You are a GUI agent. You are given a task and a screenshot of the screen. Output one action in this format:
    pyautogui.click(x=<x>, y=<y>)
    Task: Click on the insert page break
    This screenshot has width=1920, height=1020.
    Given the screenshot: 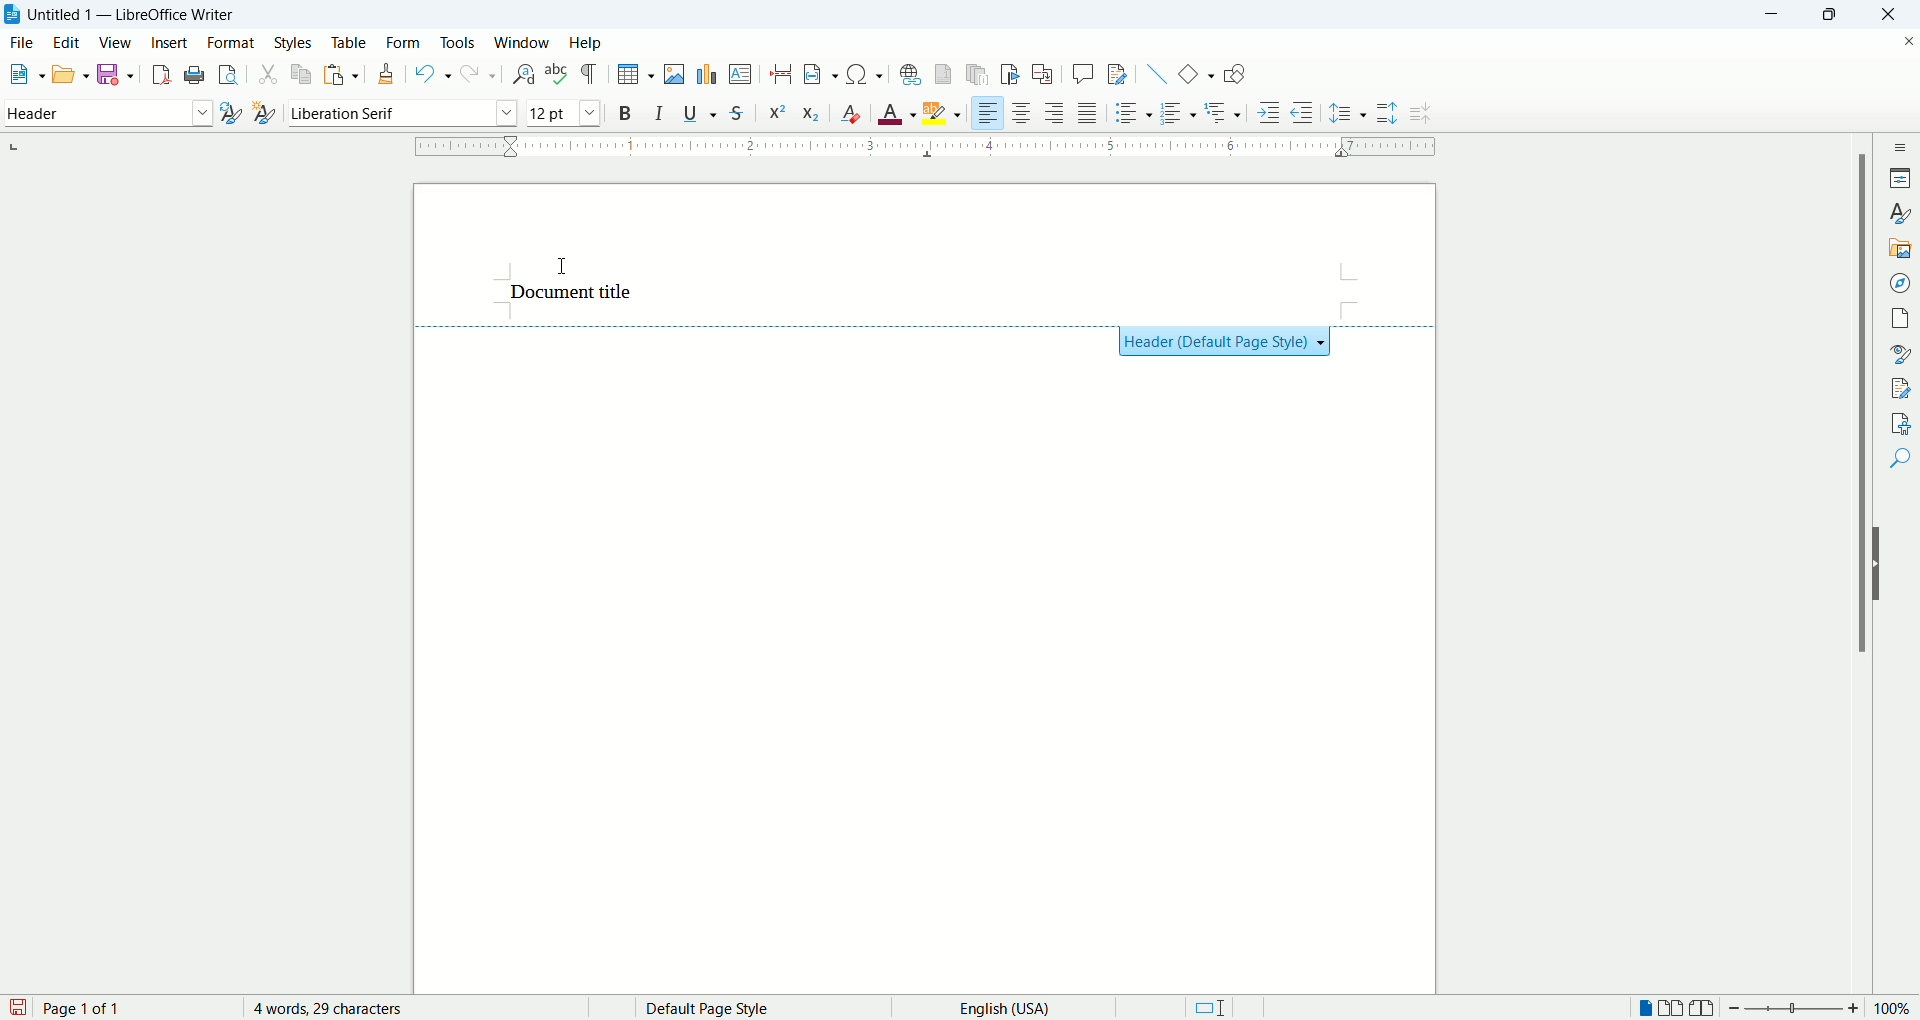 What is the action you would take?
    pyautogui.click(x=781, y=72)
    